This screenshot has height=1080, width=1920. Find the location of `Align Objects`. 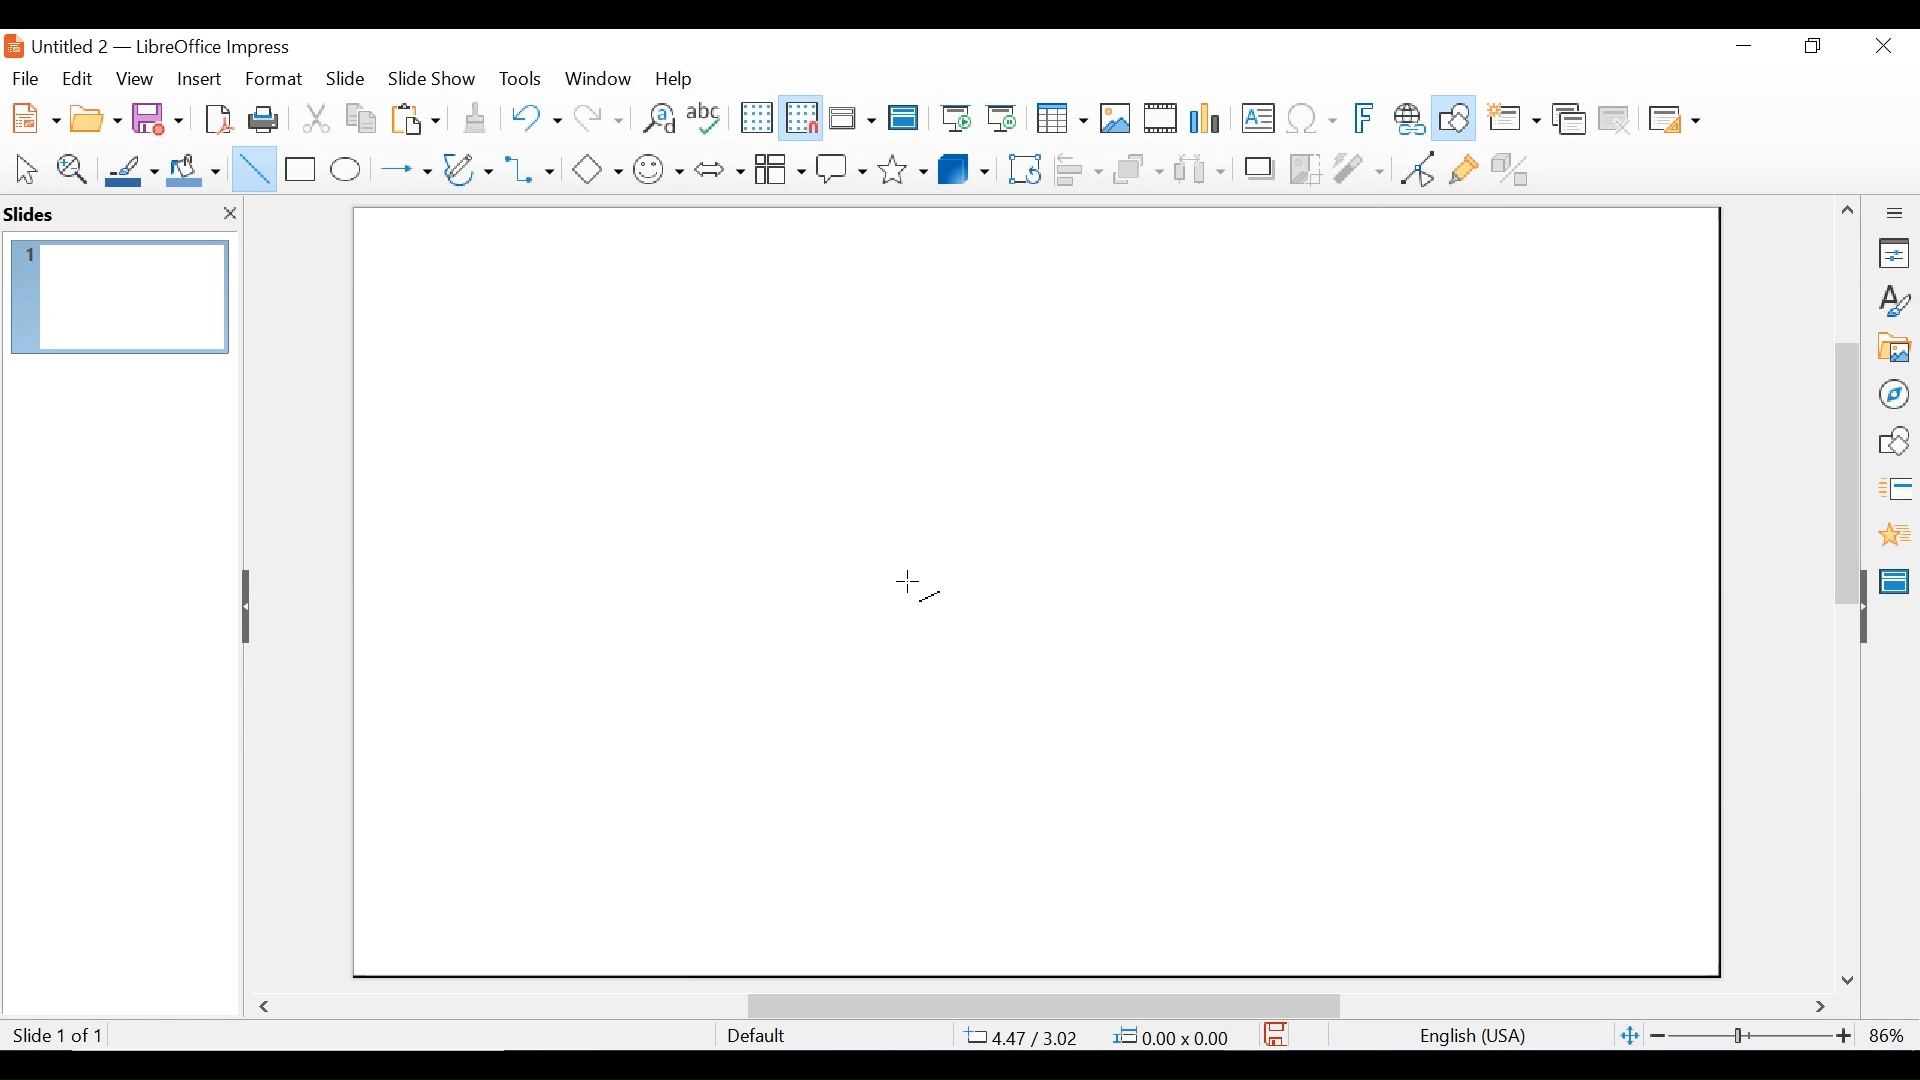

Align Objects is located at coordinates (1076, 167).